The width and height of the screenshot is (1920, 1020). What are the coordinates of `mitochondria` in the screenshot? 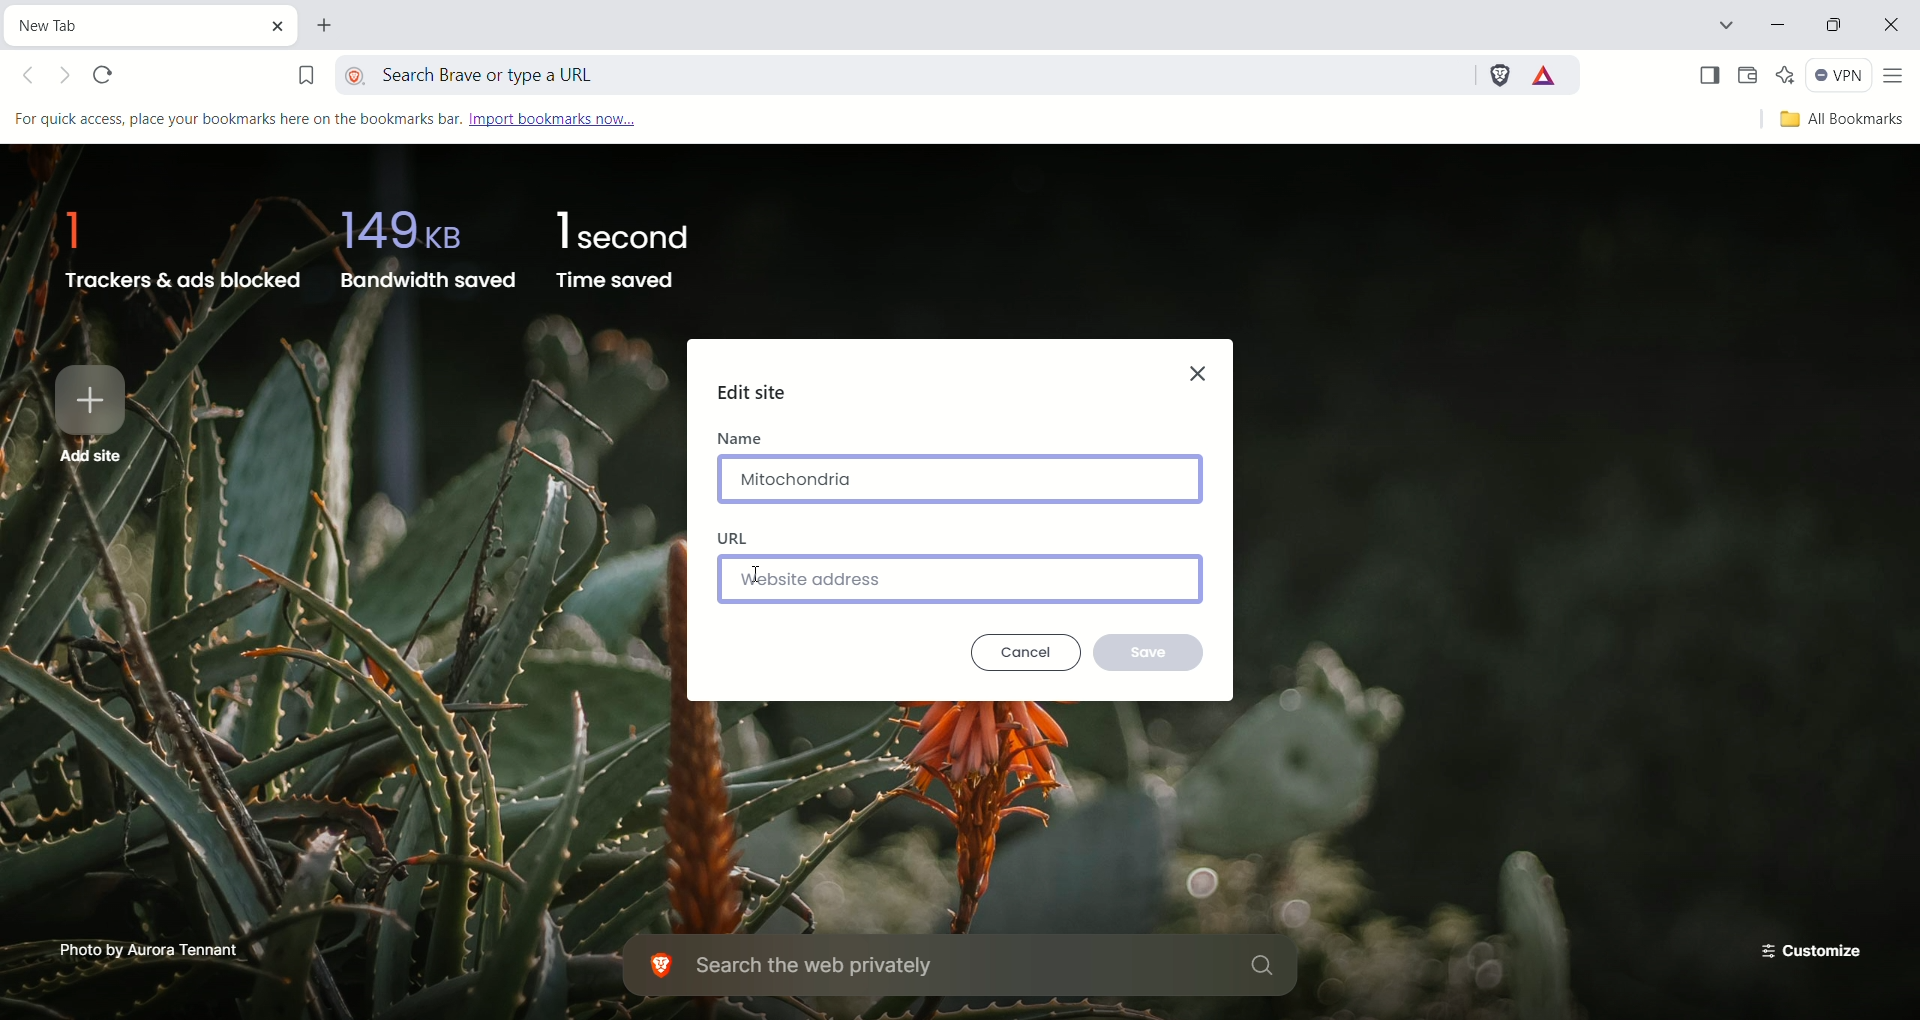 It's located at (962, 479).